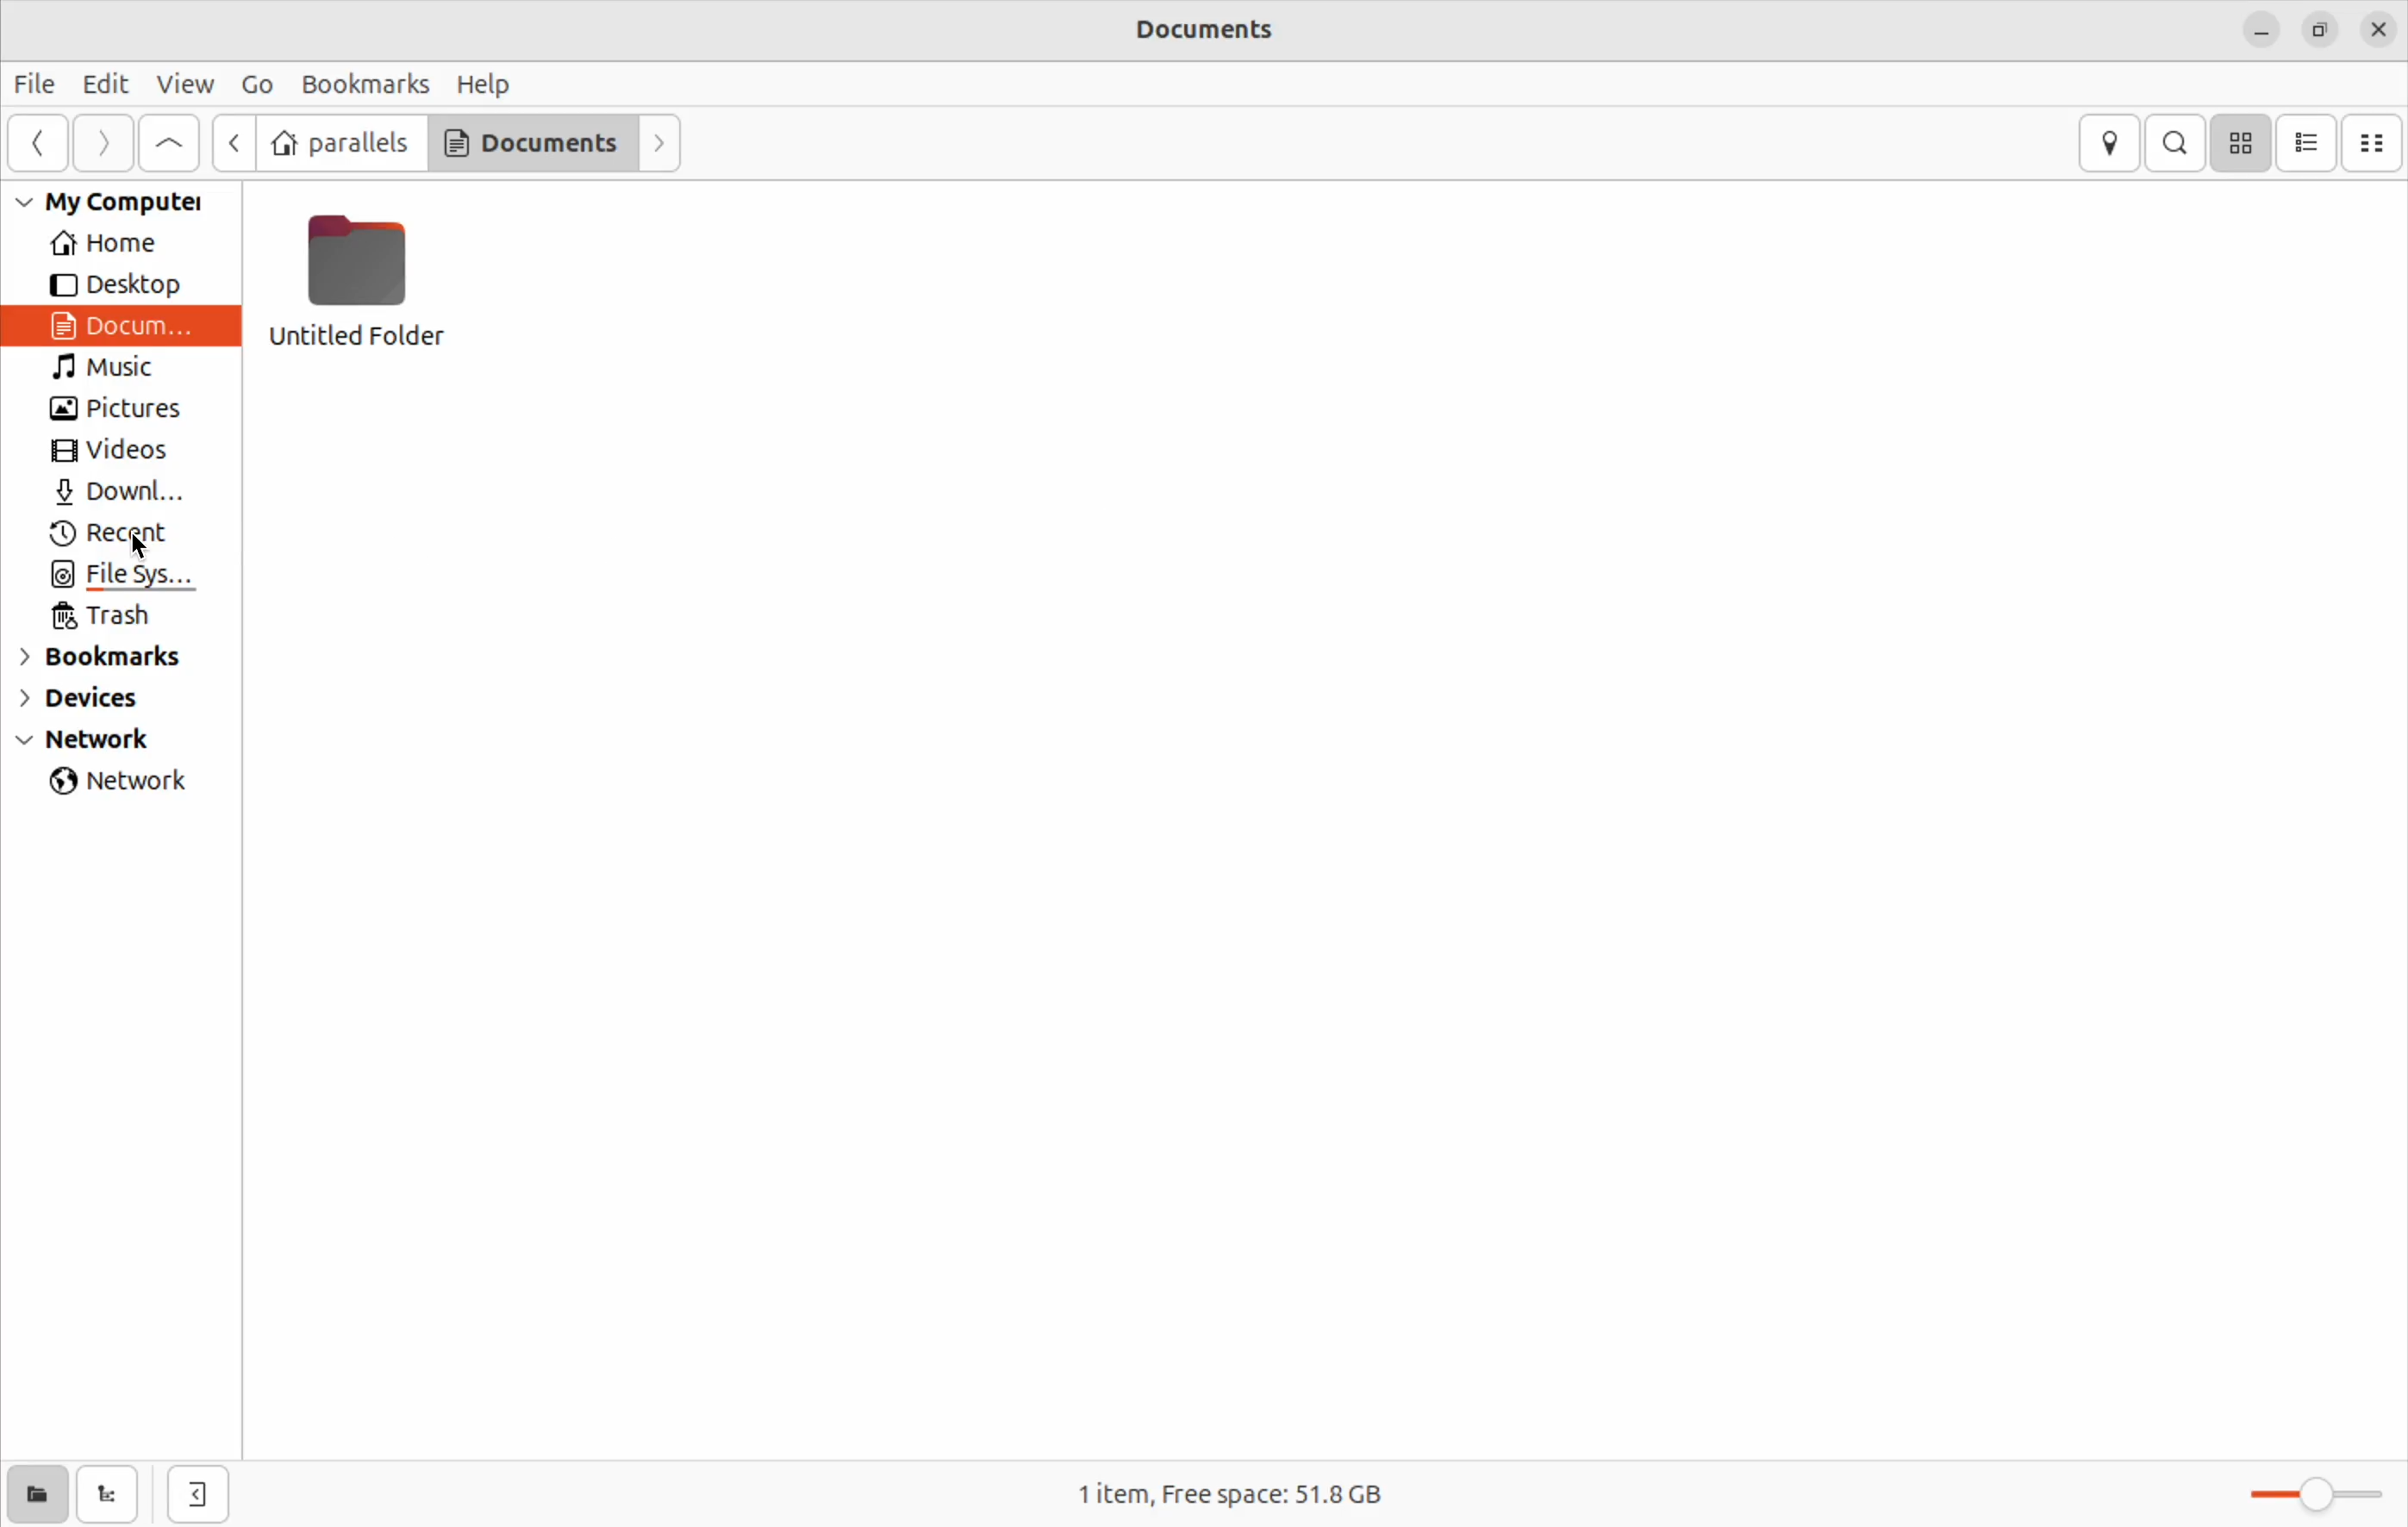 Image resolution: width=2408 pixels, height=1527 pixels. What do you see at coordinates (117, 575) in the screenshot?
I see `file system` at bounding box center [117, 575].